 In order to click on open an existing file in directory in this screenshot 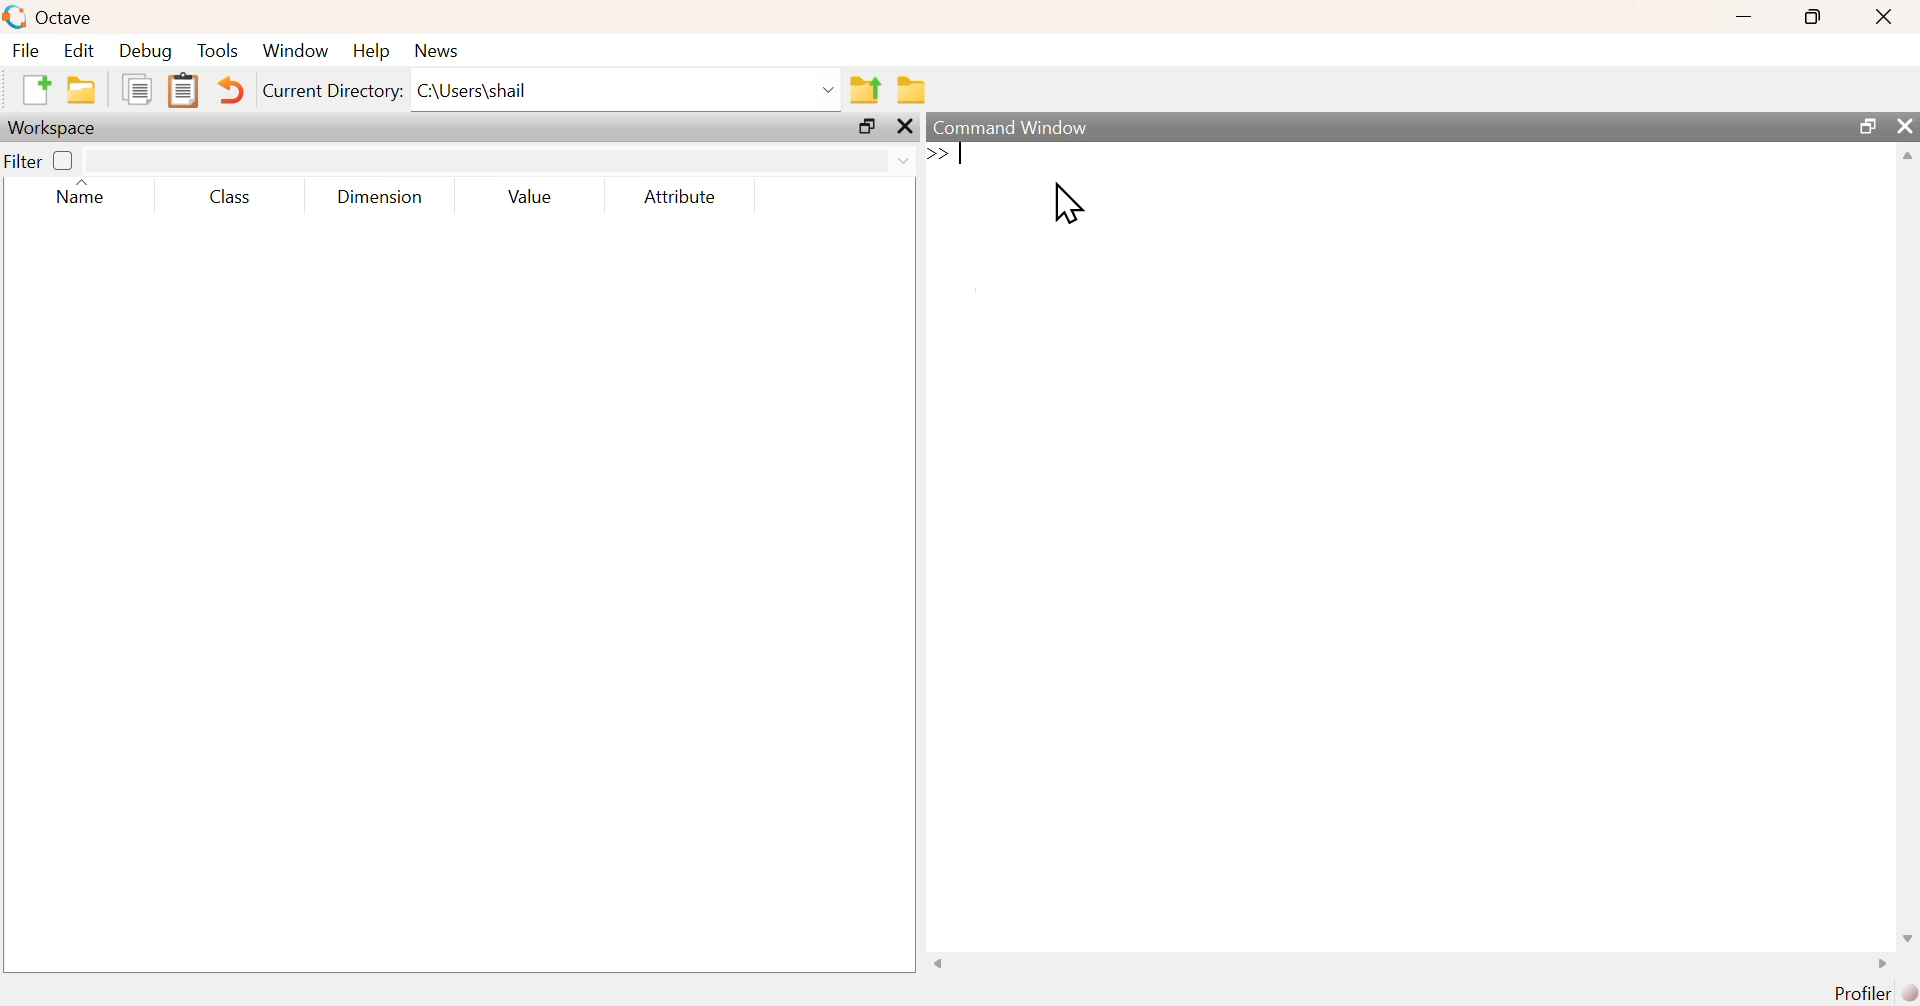, I will do `click(86, 89)`.